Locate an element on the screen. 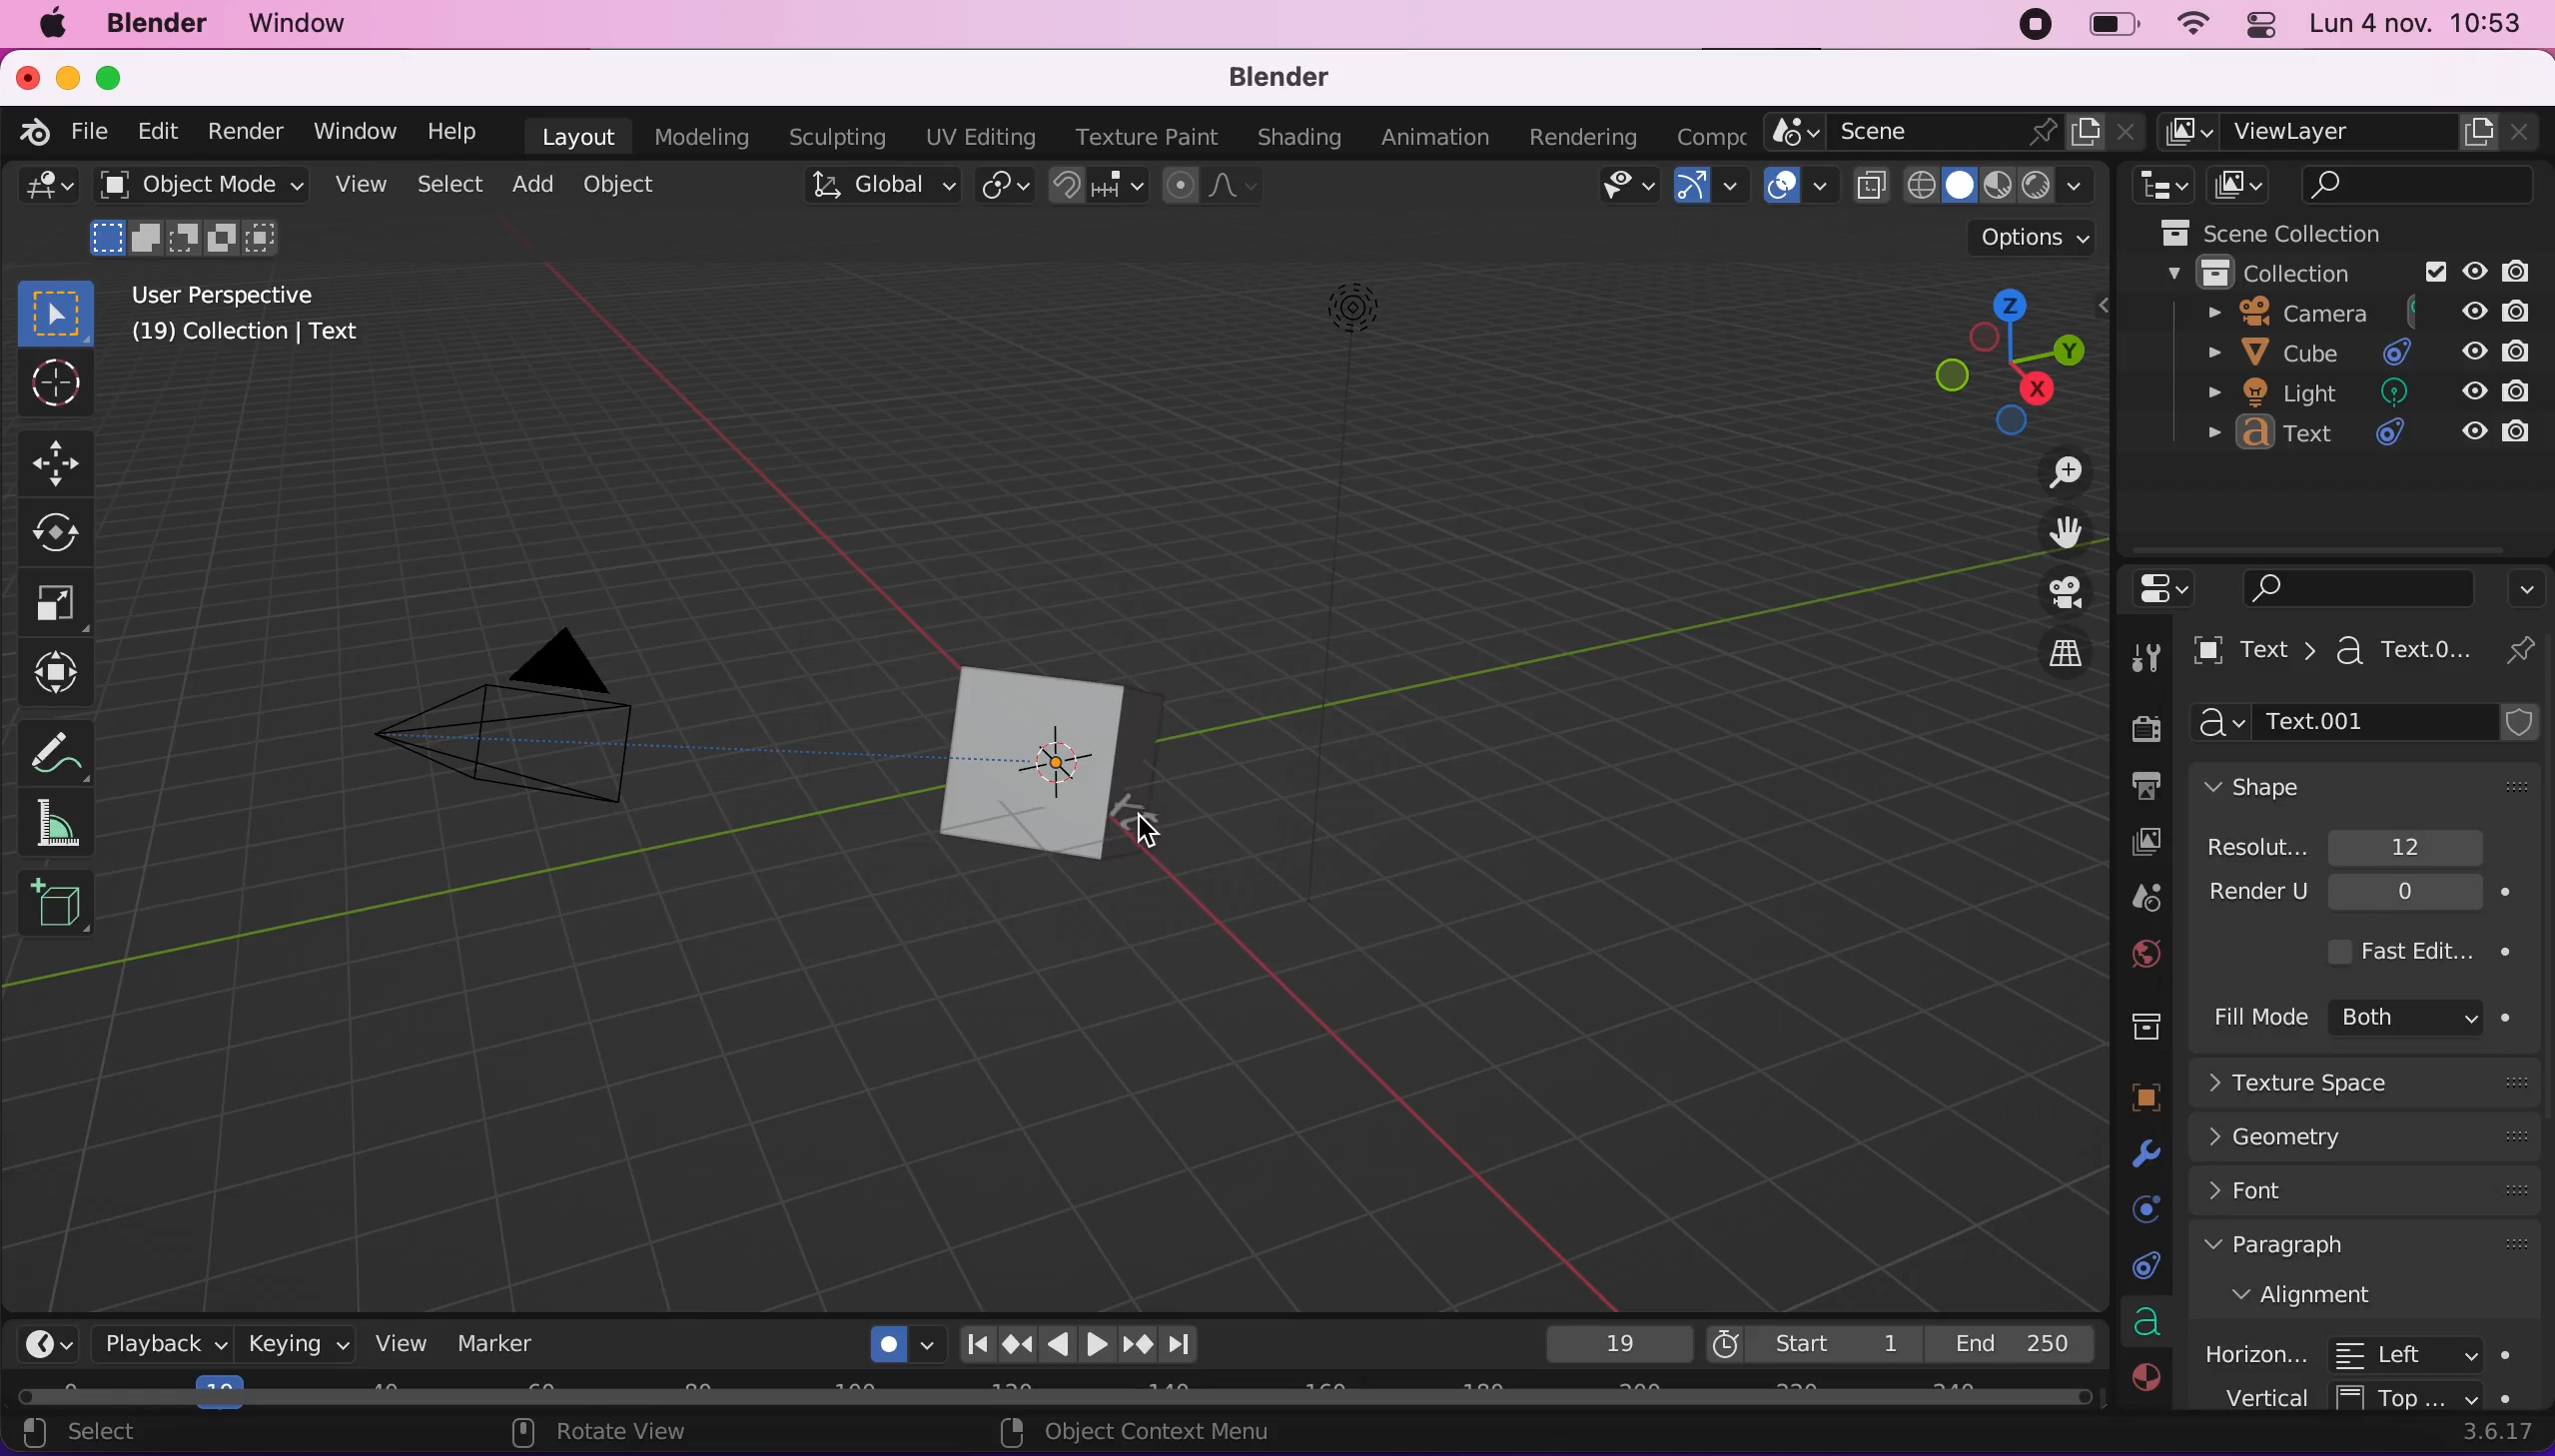  proportional editing objects is located at coordinates (1210, 188).